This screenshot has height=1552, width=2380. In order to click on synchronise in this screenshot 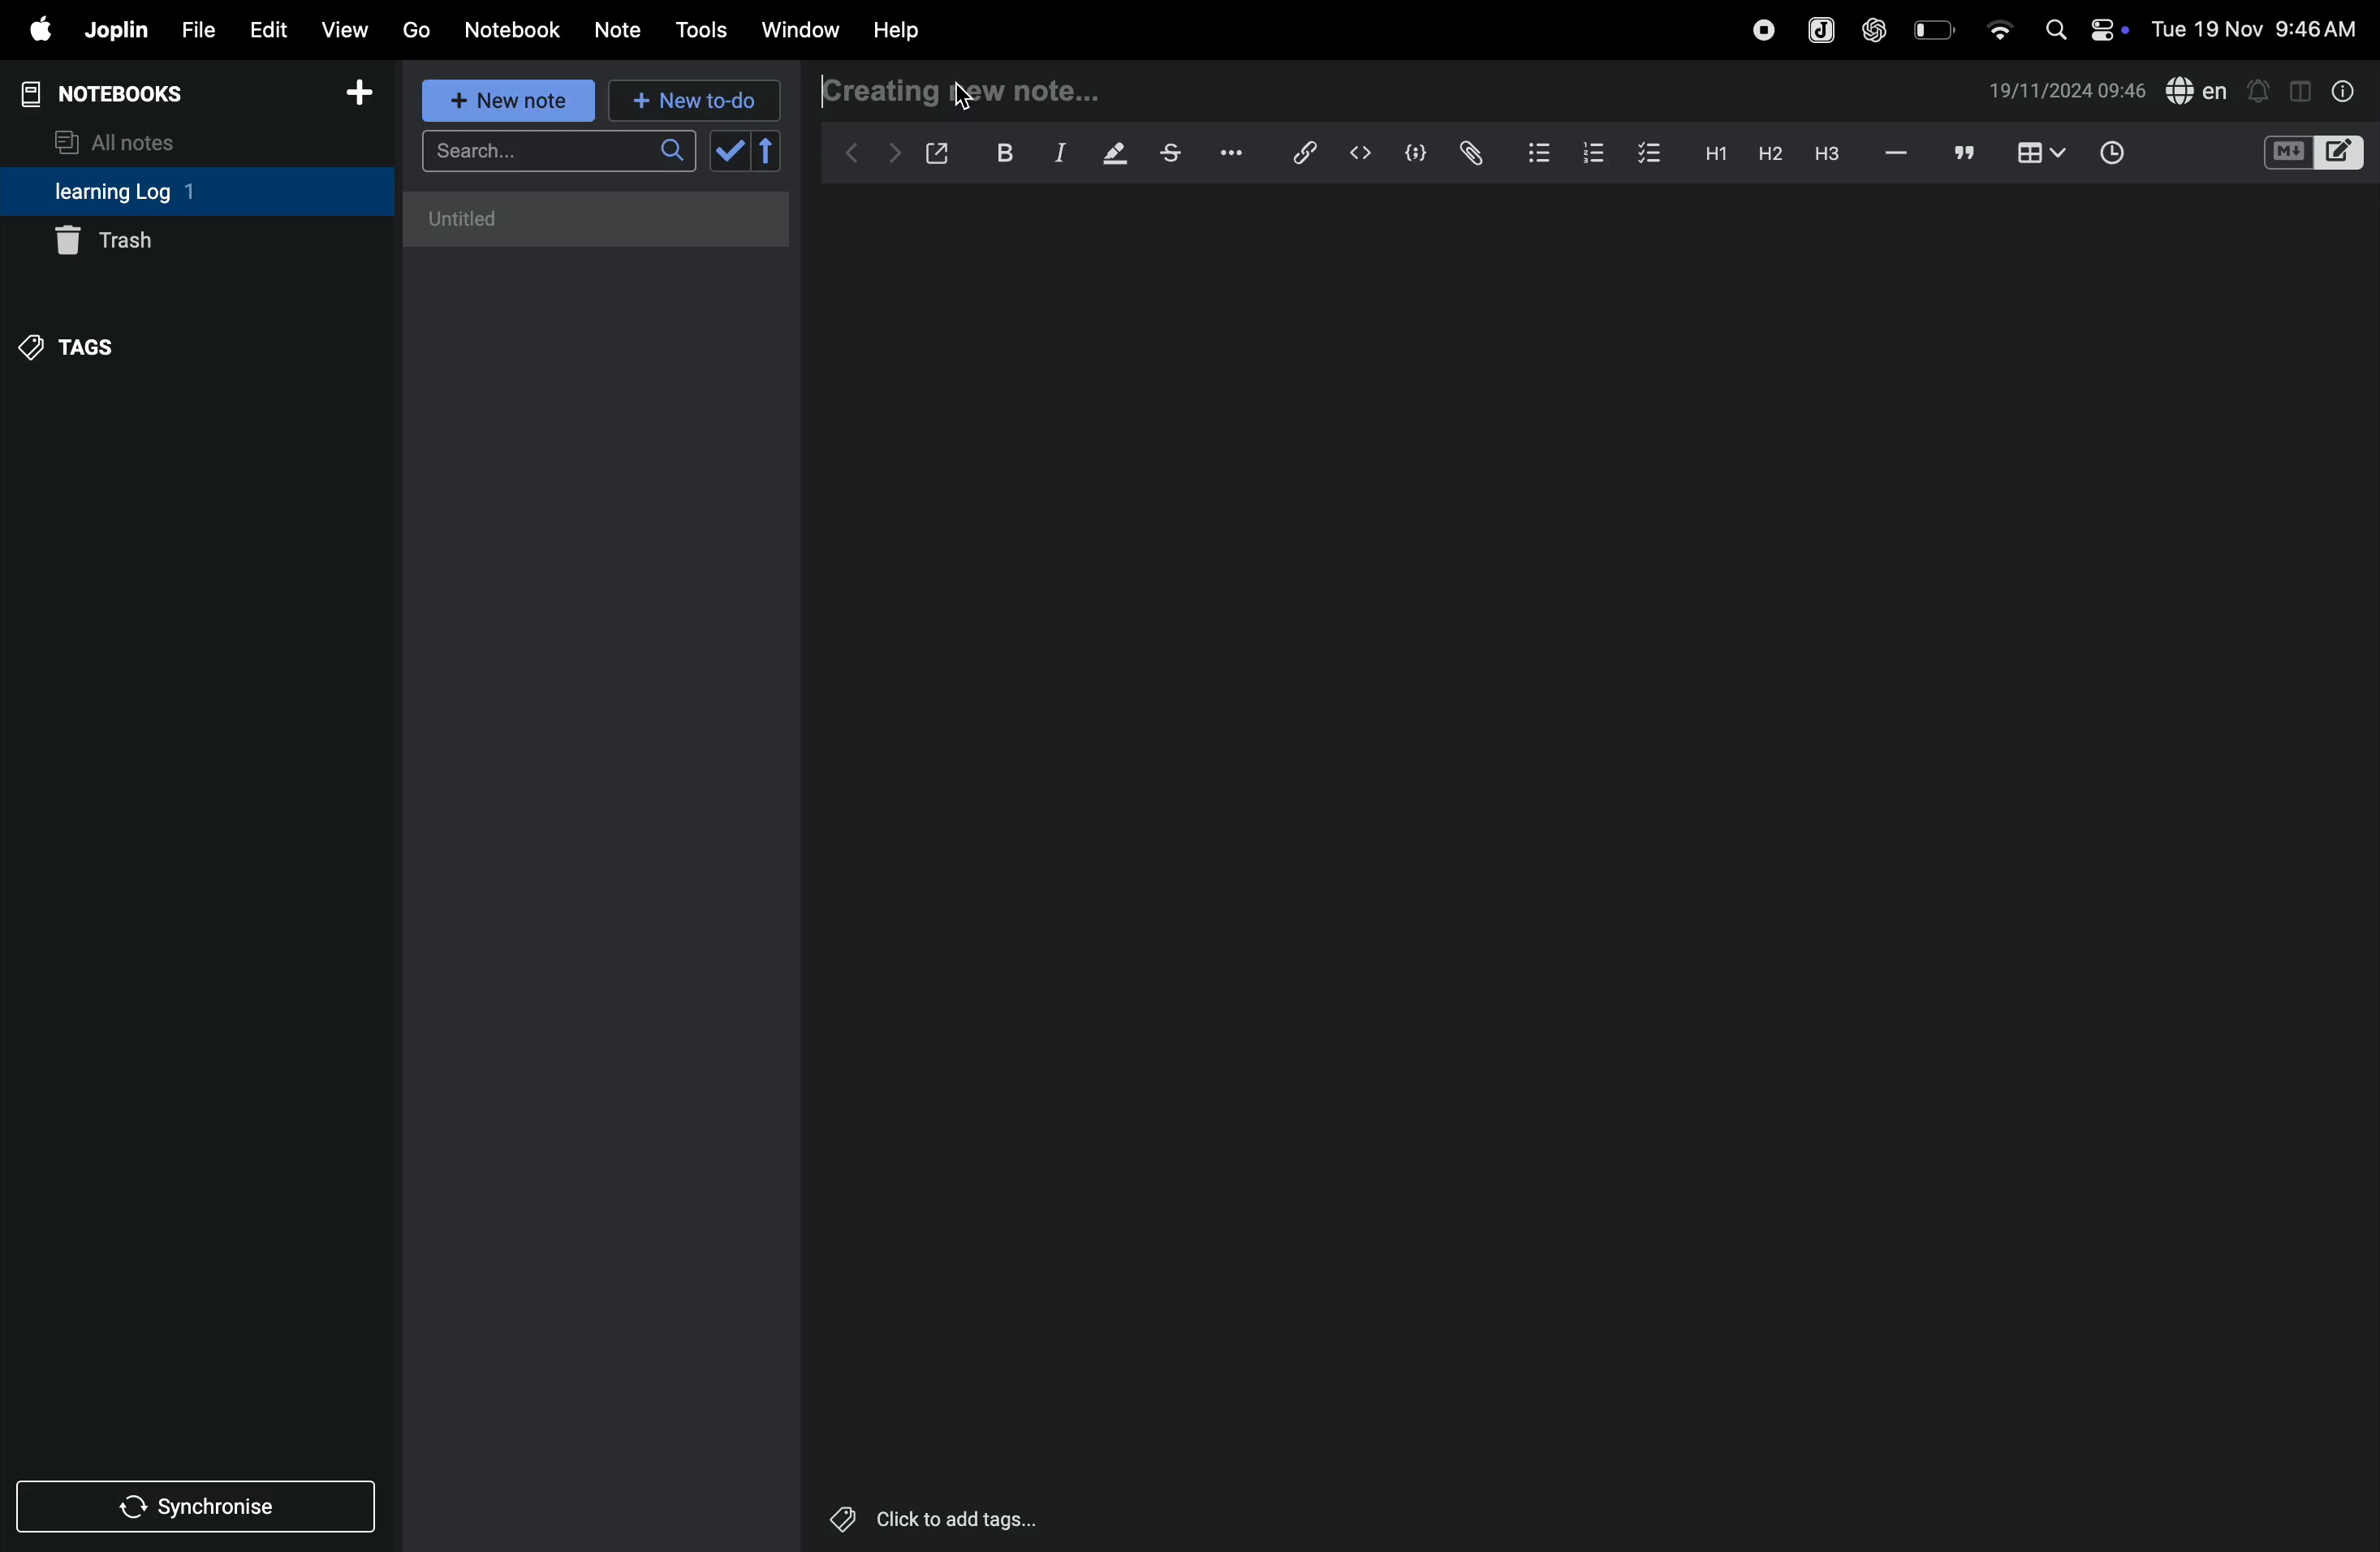, I will do `click(200, 1508)`.